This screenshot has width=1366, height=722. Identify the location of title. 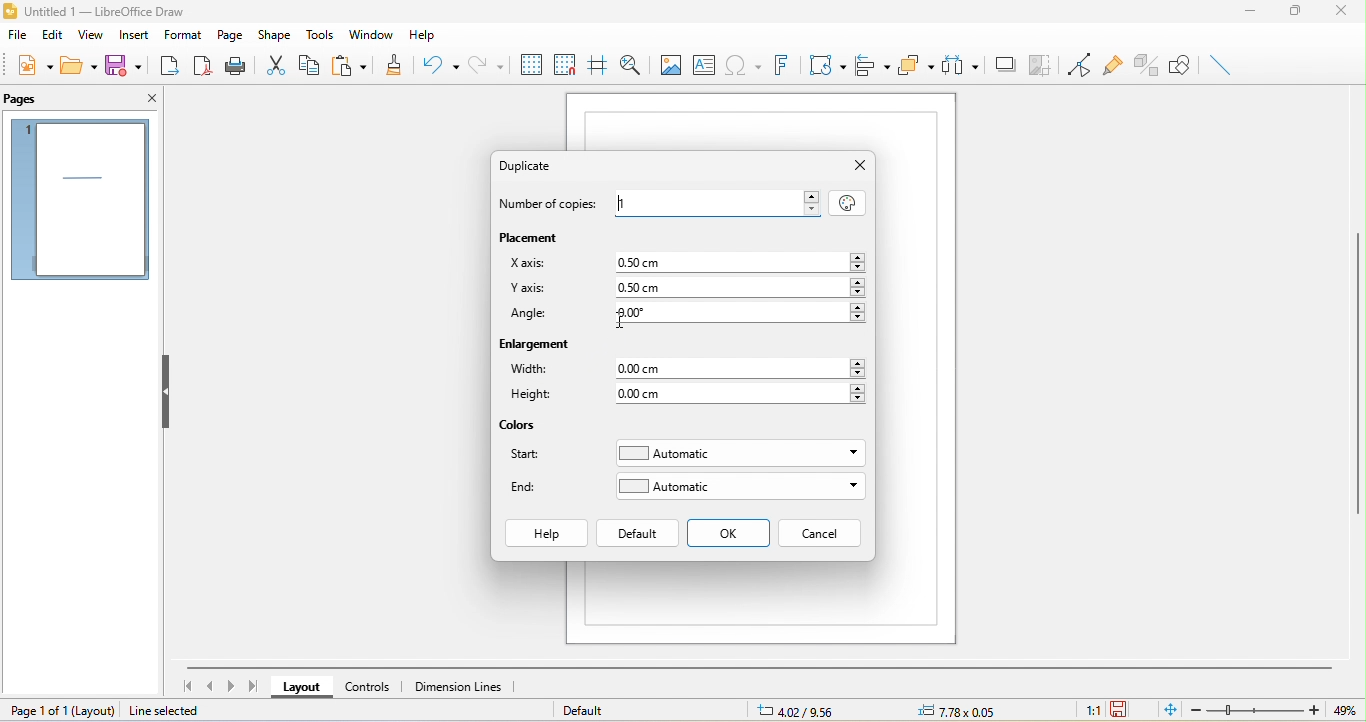
(94, 12).